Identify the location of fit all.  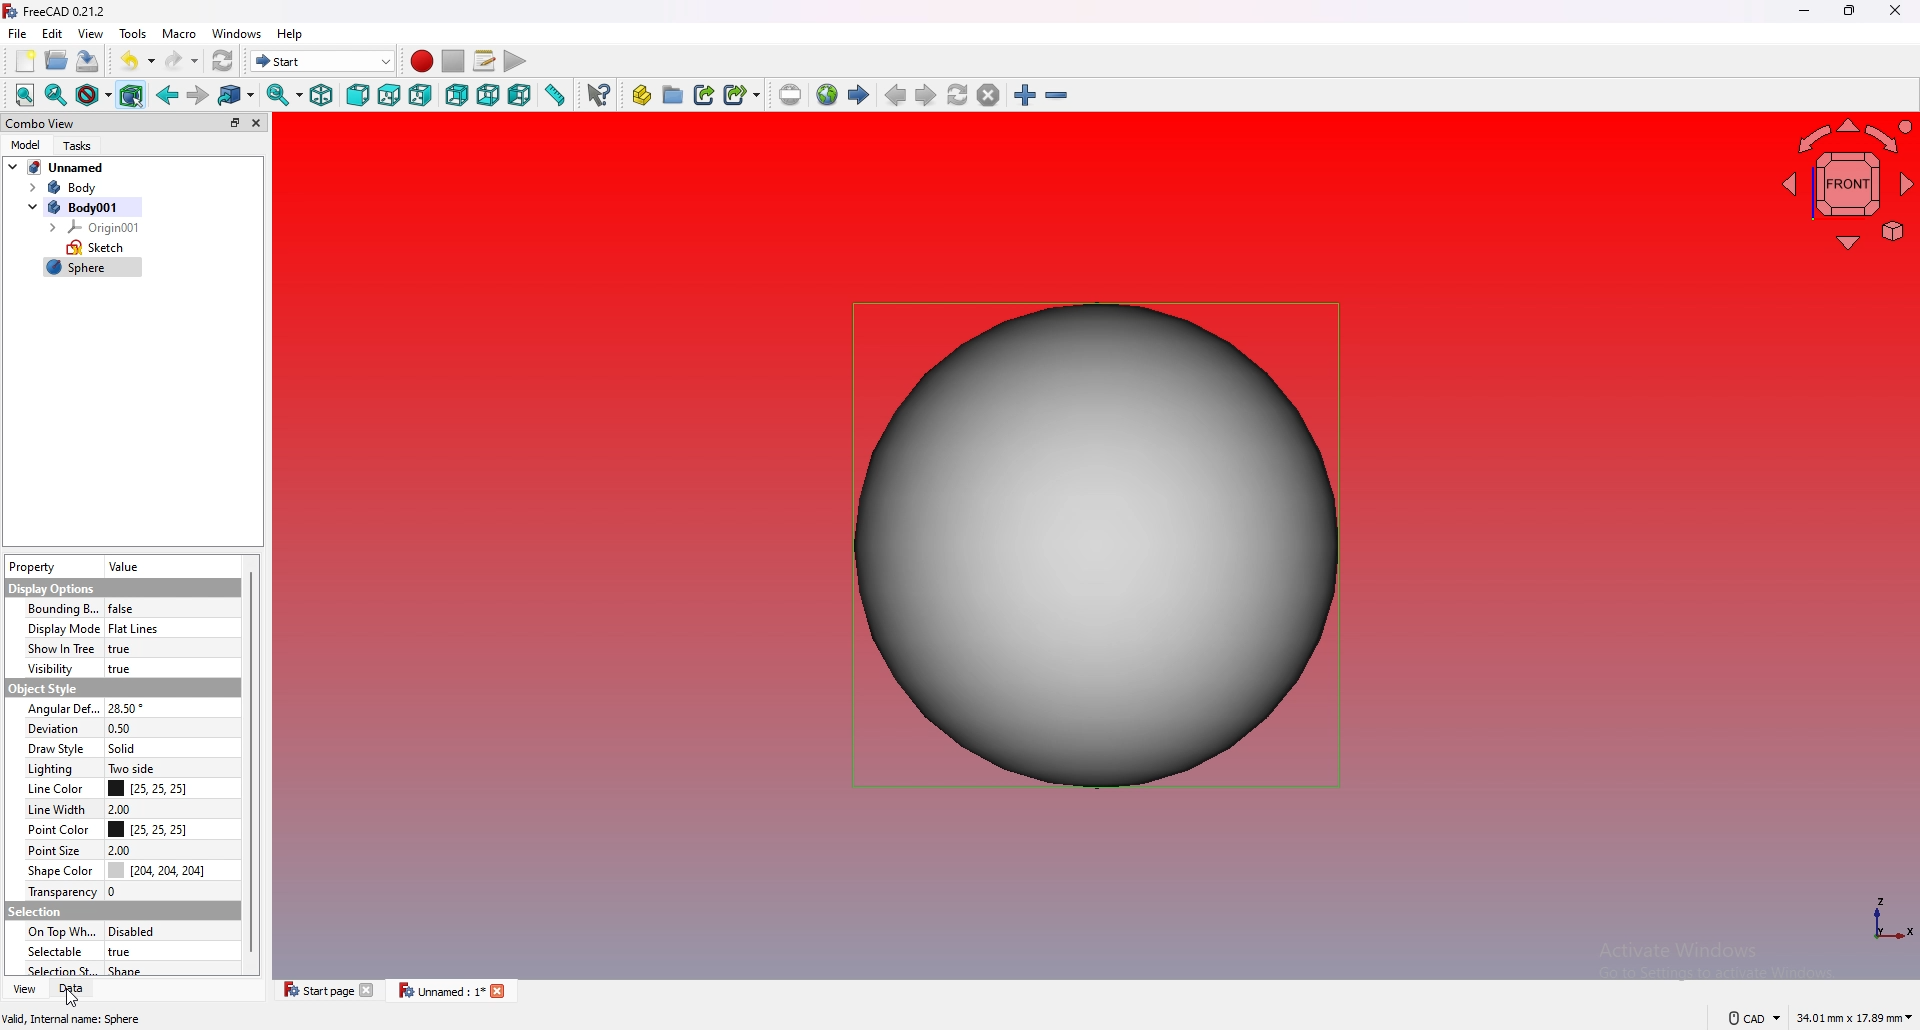
(25, 96).